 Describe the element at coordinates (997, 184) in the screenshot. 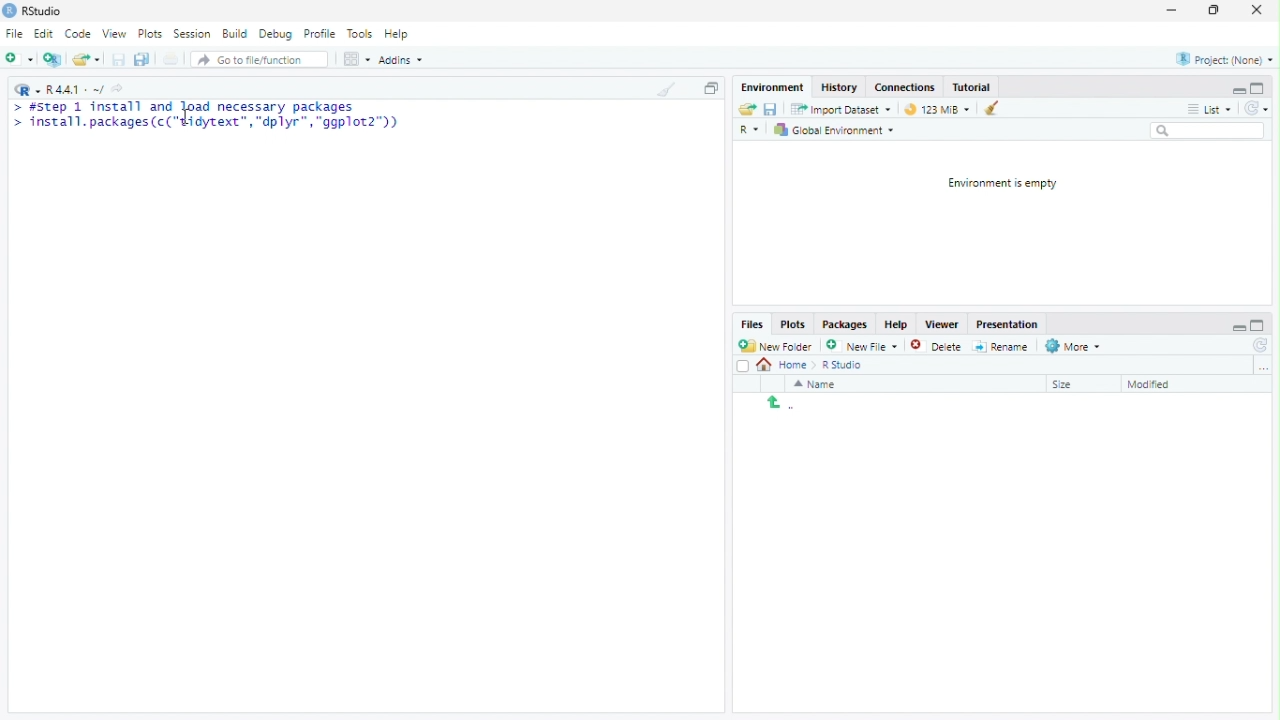

I see `Environment is empty` at that location.